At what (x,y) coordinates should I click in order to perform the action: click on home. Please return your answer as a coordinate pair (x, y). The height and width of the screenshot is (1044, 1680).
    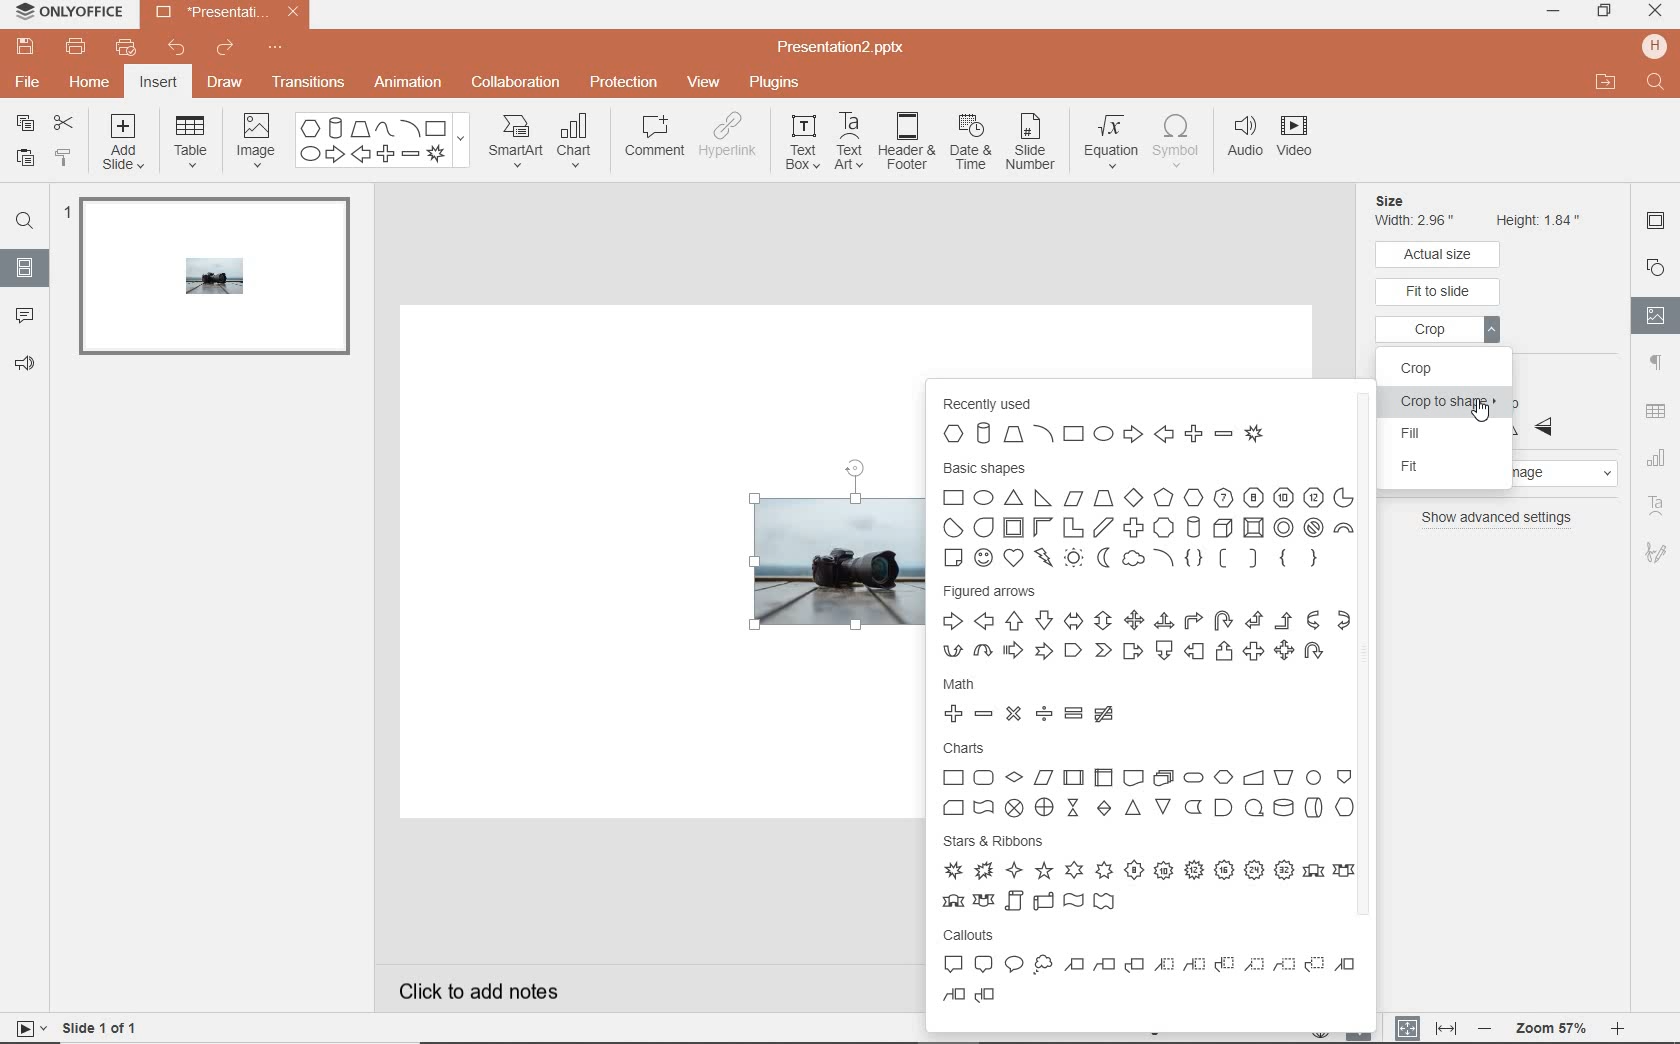
    Looking at the image, I should click on (91, 82).